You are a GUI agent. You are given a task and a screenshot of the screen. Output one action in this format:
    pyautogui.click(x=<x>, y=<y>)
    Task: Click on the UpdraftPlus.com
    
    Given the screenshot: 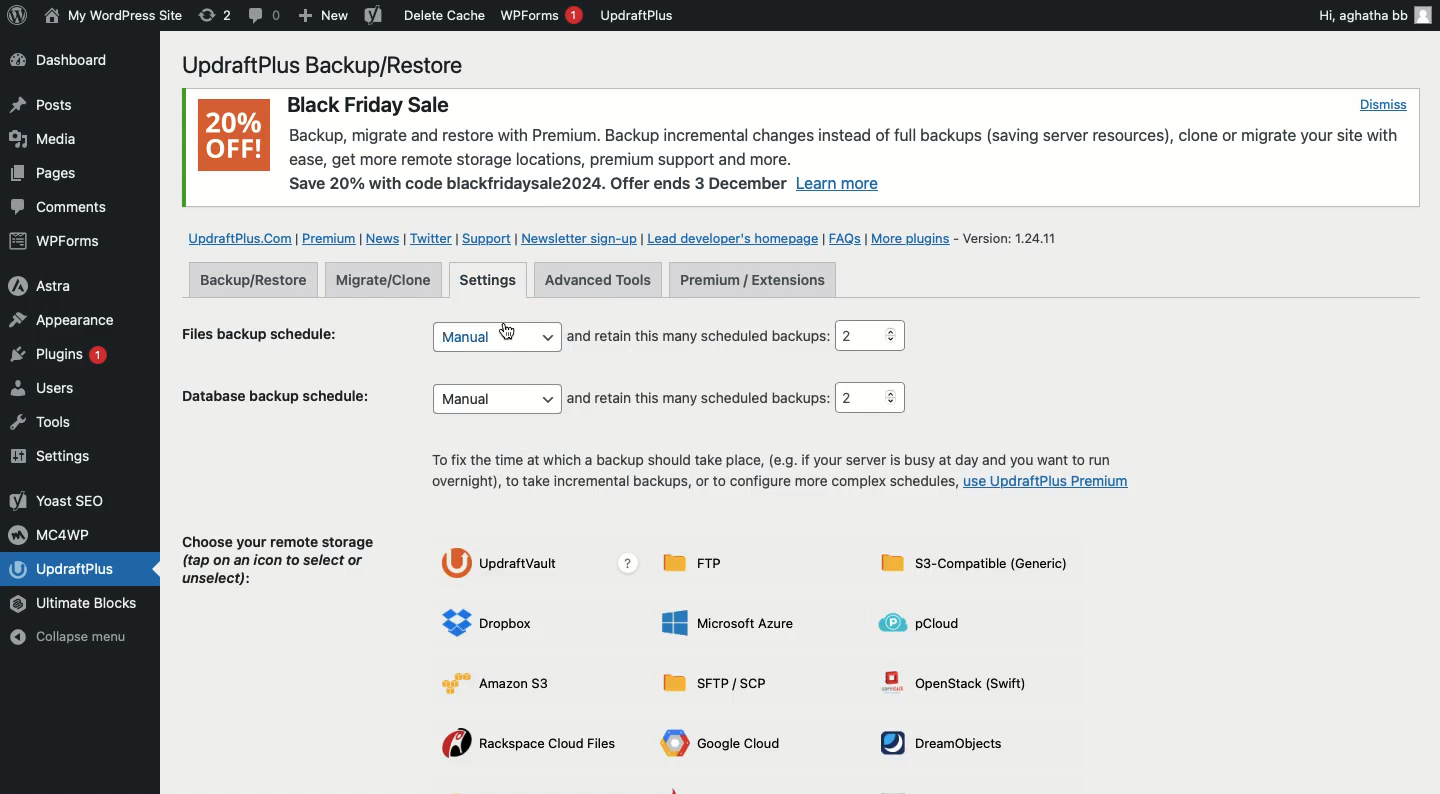 What is the action you would take?
    pyautogui.click(x=238, y=237)
    